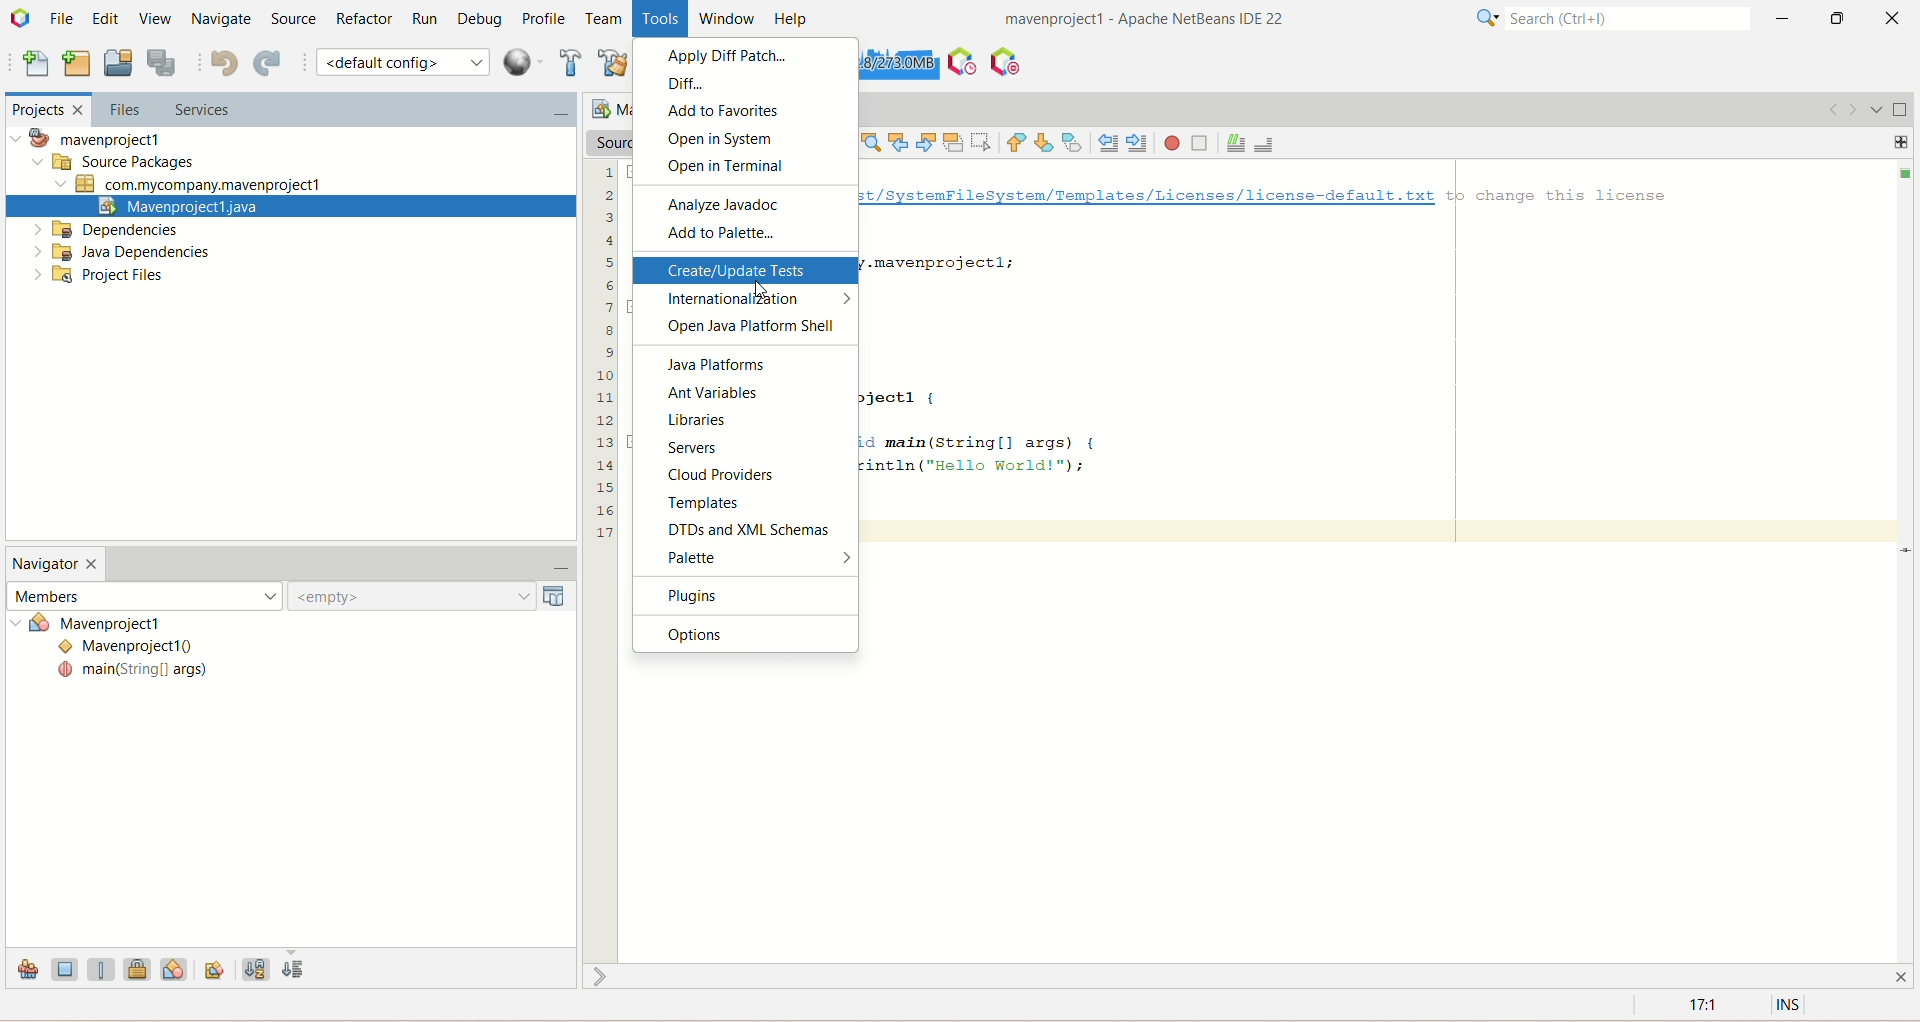 The width and height of the screenshot is (1920, 1022). I want to click on show static members, so click(105, 968).